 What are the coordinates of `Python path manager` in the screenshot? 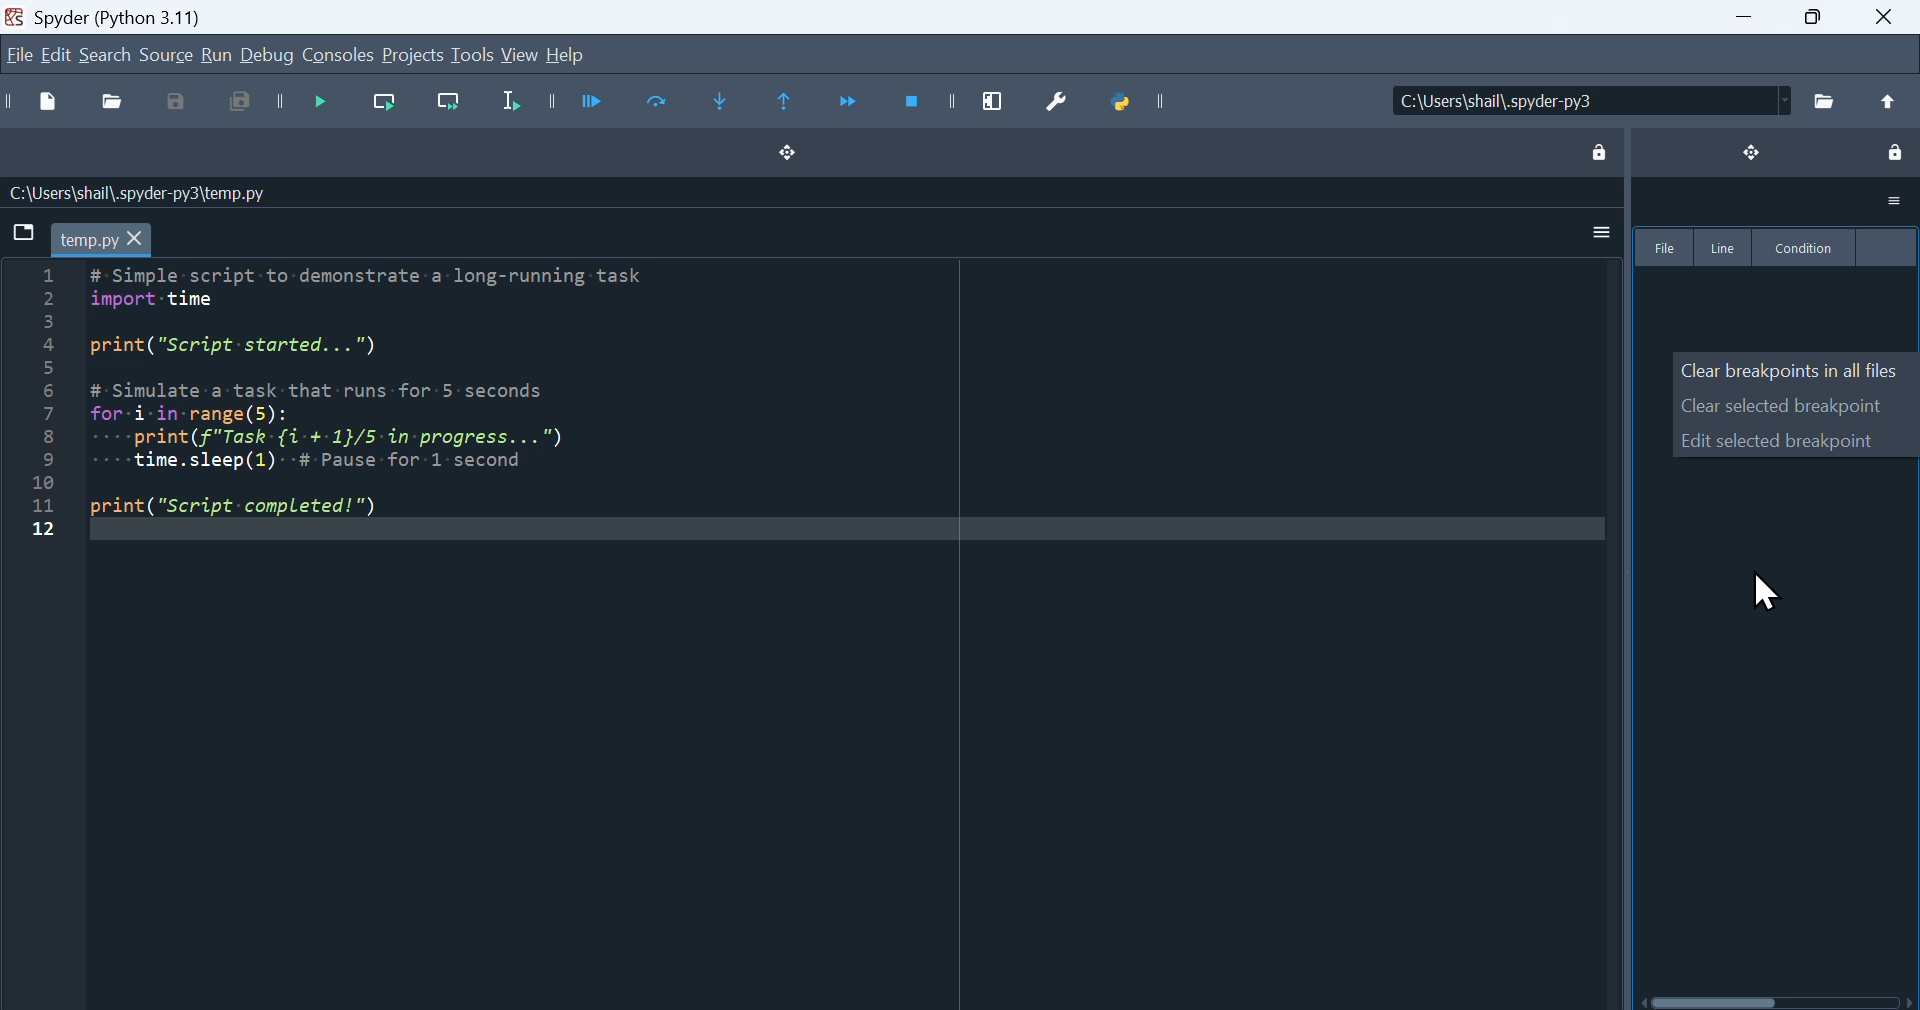 It's located at (1134, 108).